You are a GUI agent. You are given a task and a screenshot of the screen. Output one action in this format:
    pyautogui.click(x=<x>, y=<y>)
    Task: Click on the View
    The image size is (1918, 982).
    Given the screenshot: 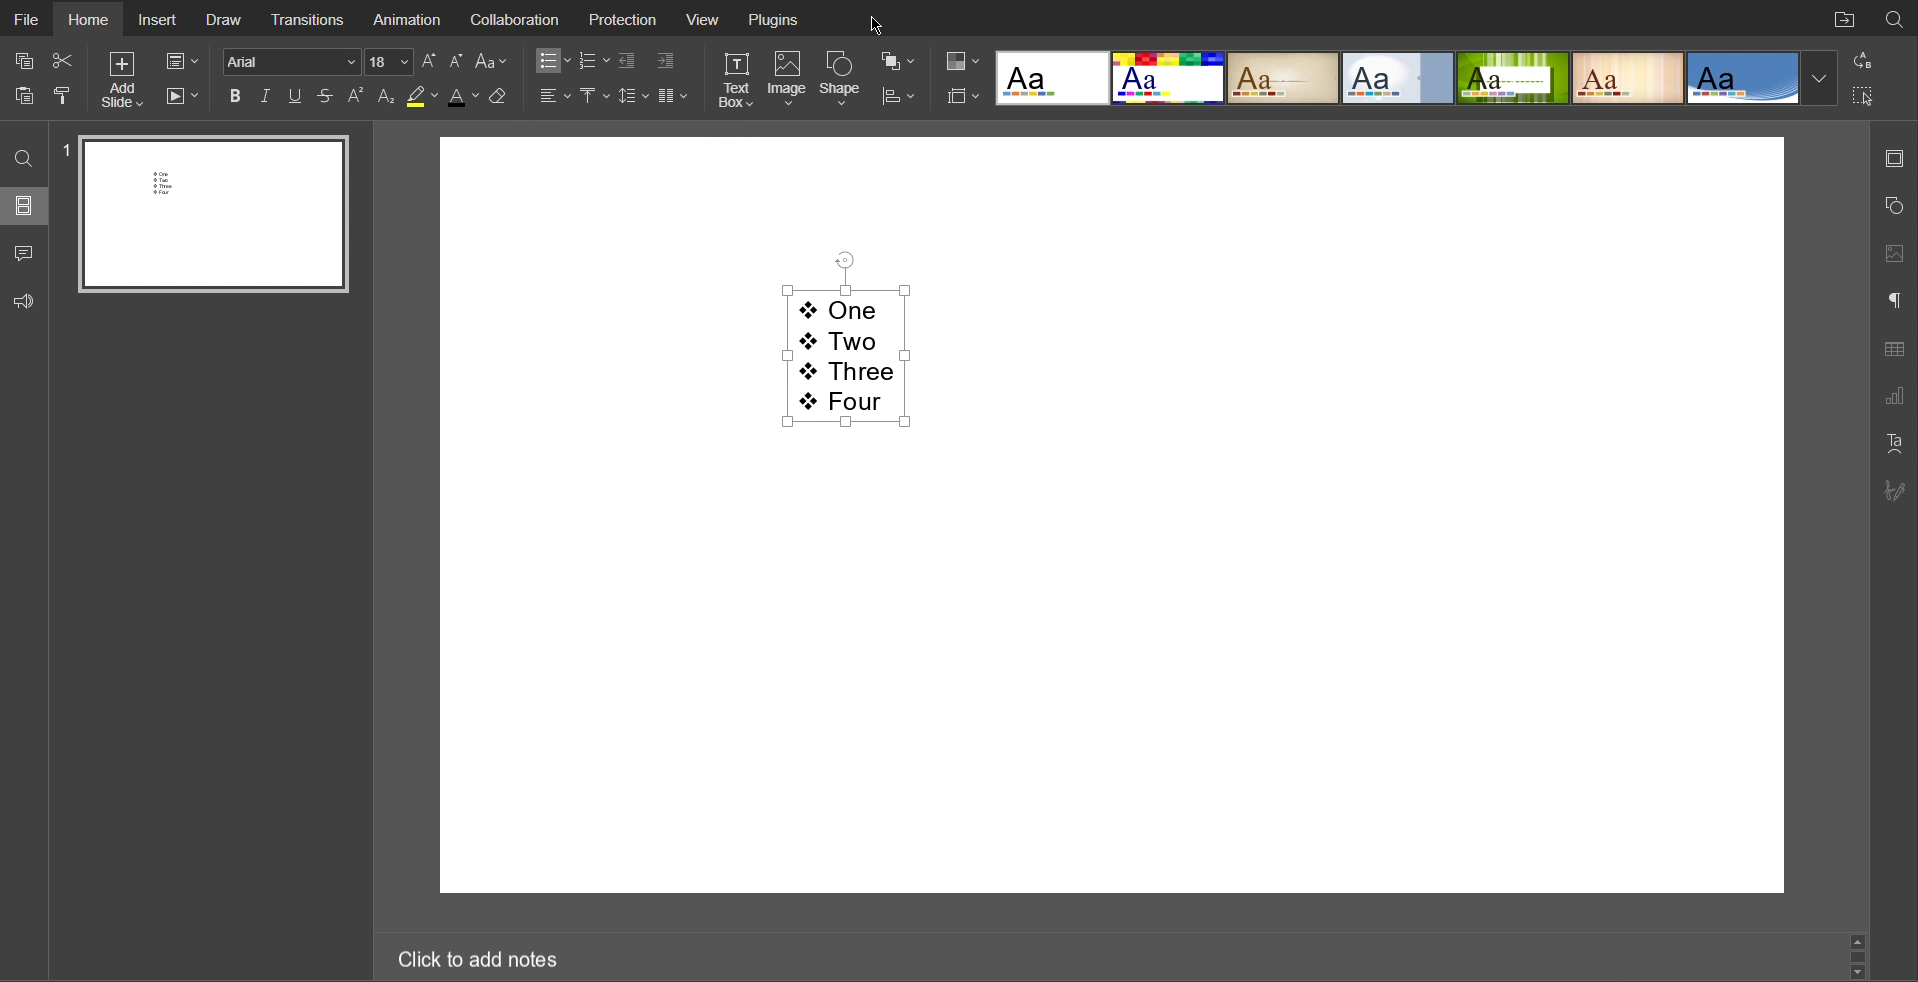 What is the action you would take?
    pyautogui.click(x=704, y=18)
    